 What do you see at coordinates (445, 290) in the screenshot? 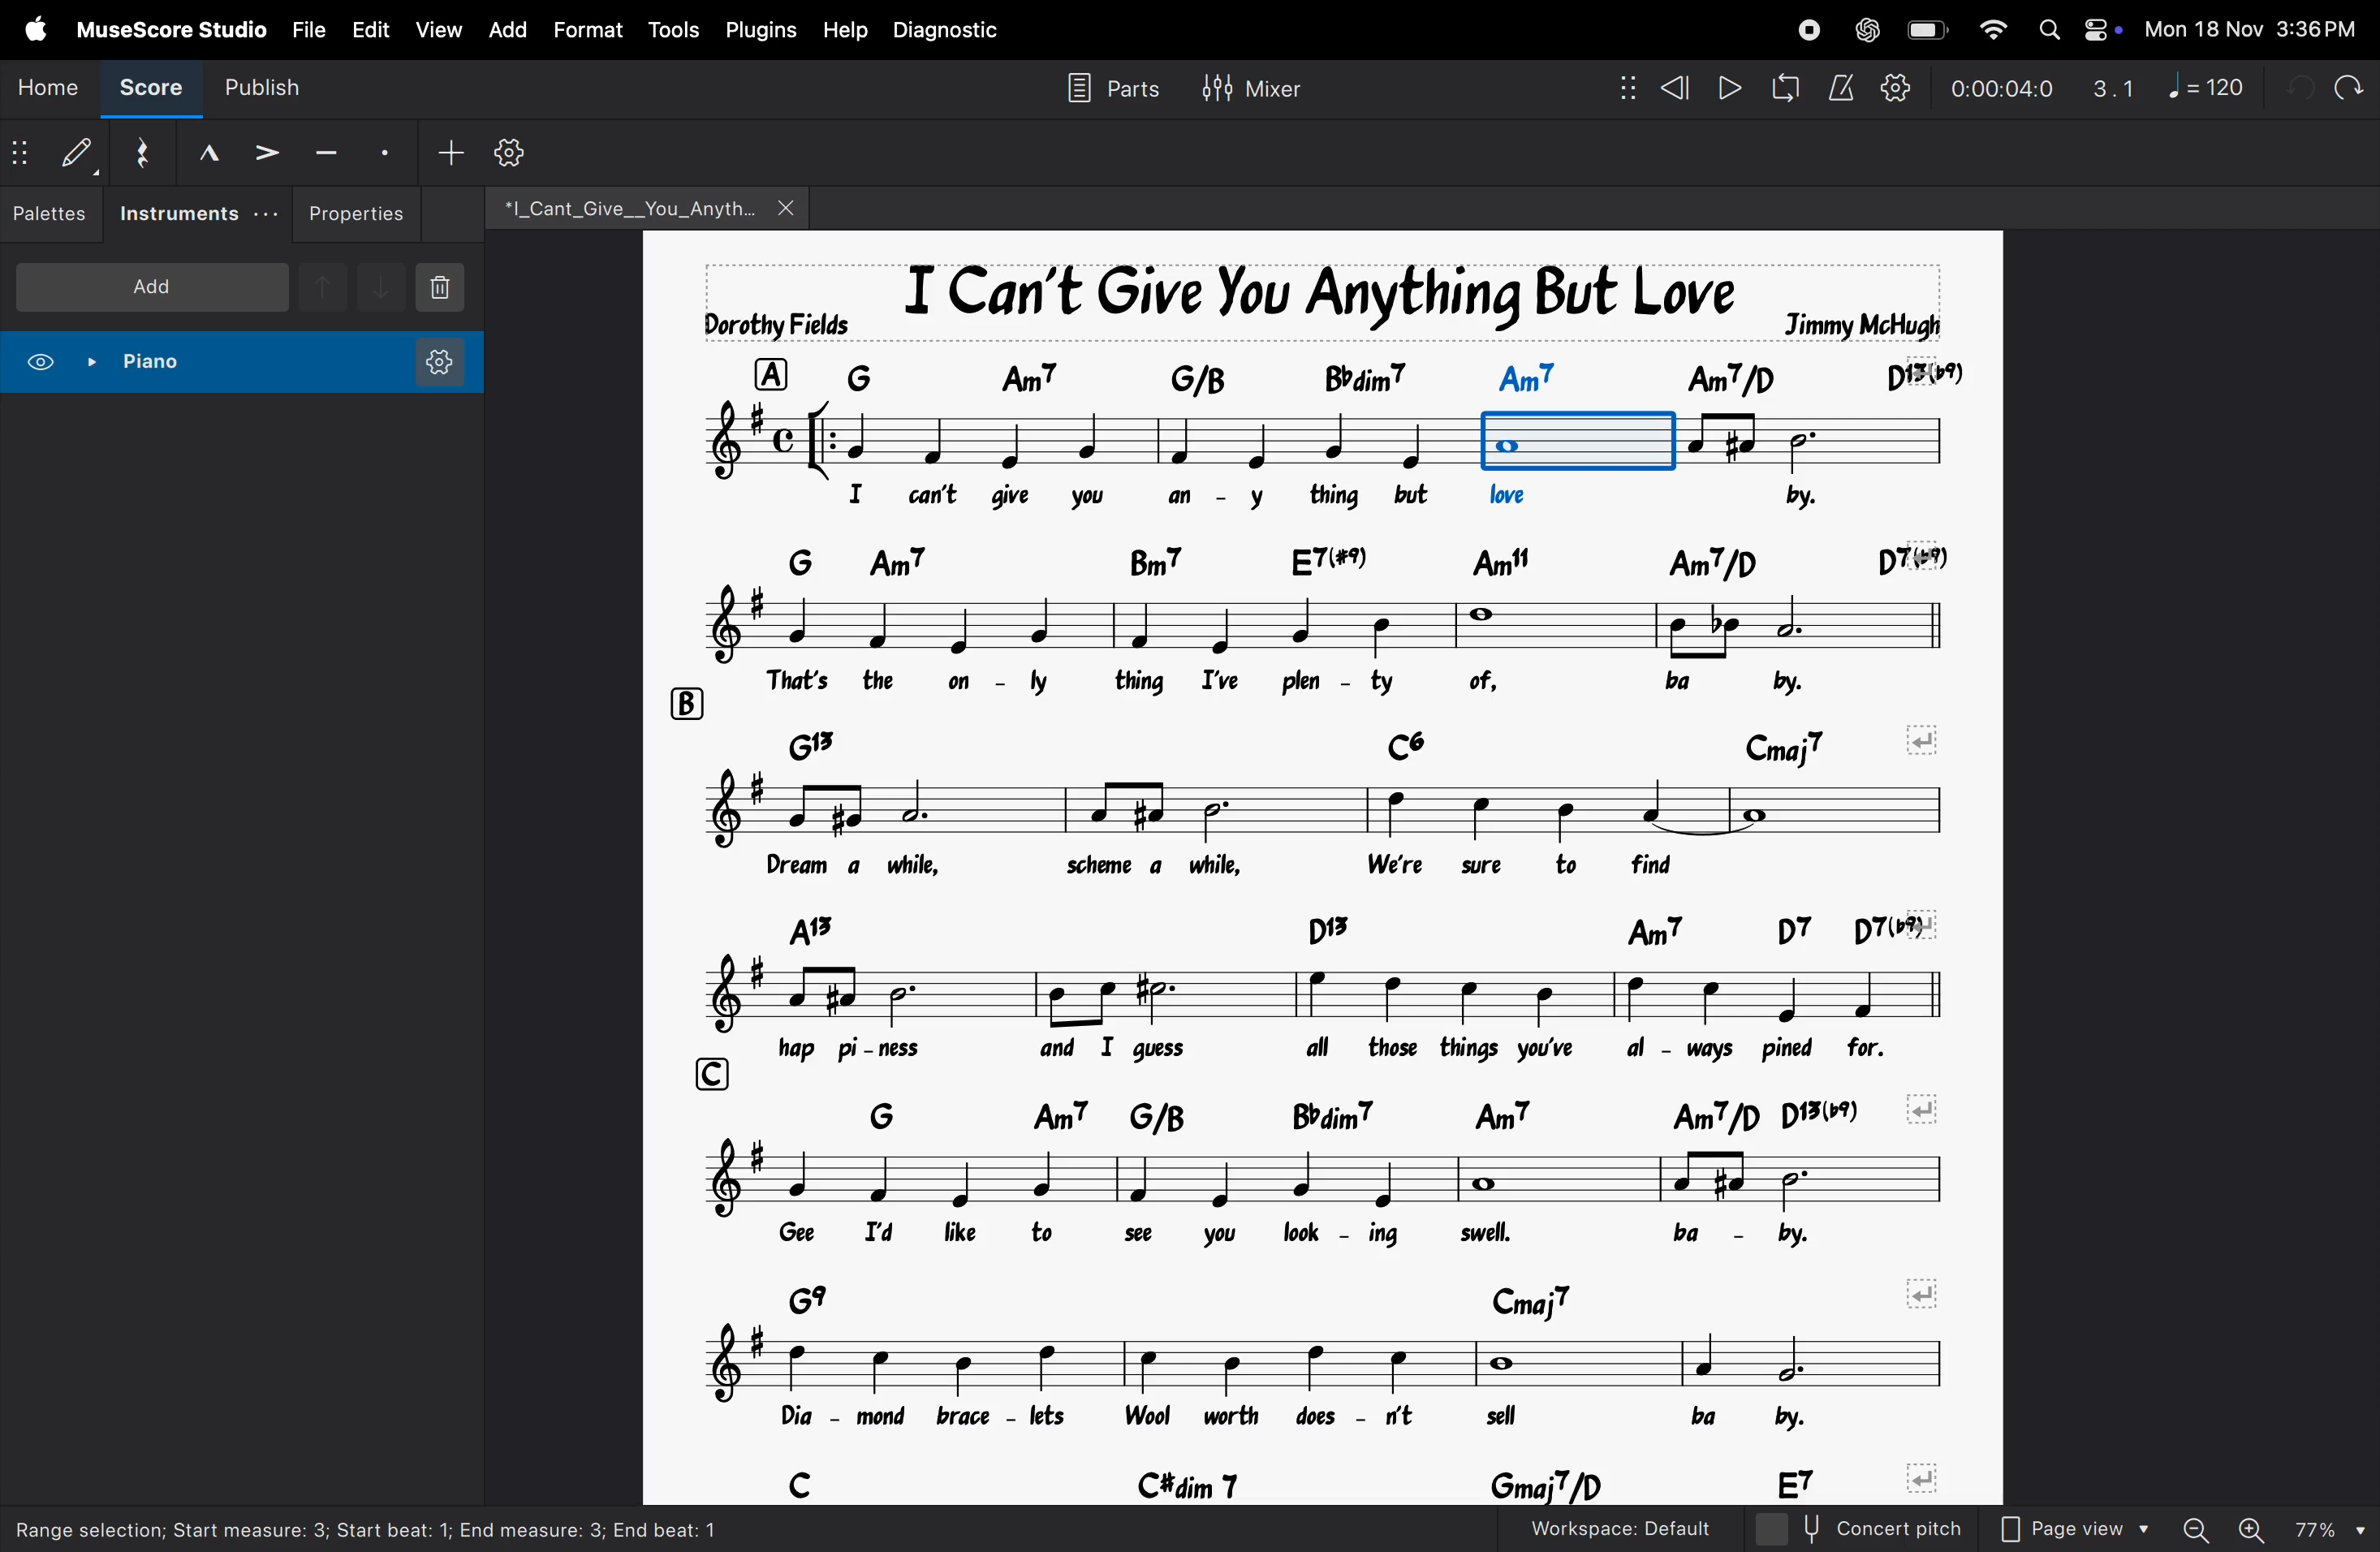
I see `delete` at bounding box center [445, 290].